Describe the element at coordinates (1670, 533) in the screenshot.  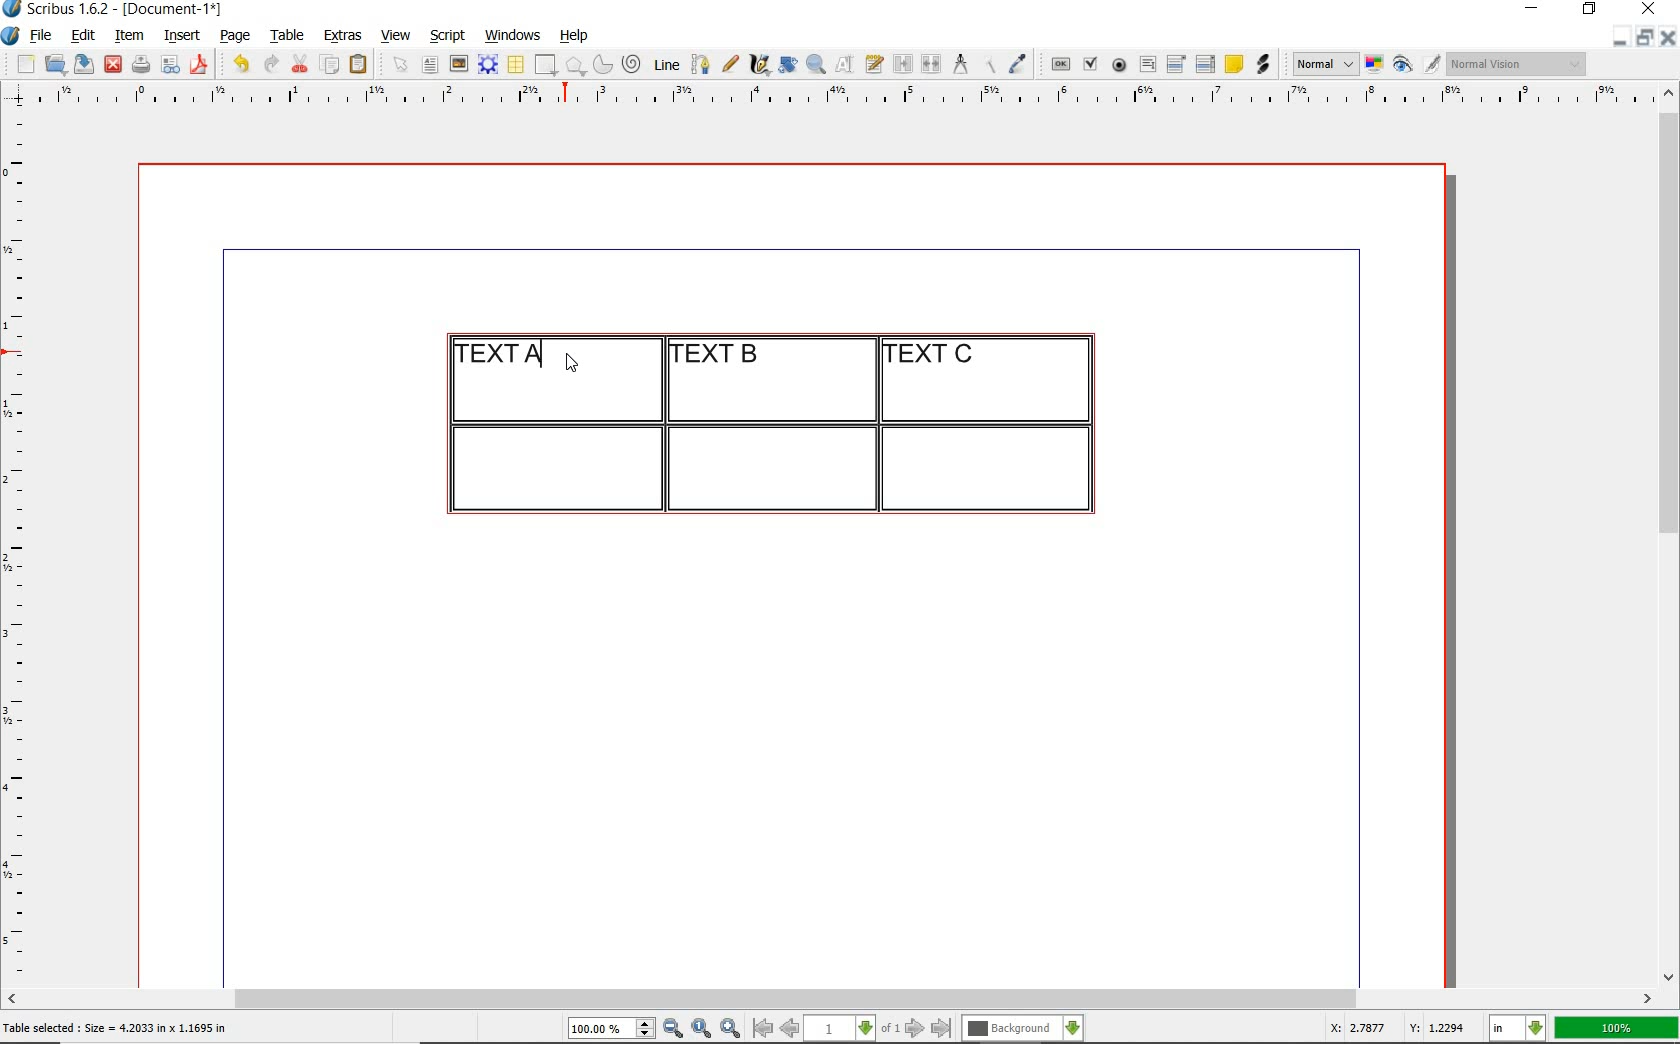
I see `scrollbar` at that location.